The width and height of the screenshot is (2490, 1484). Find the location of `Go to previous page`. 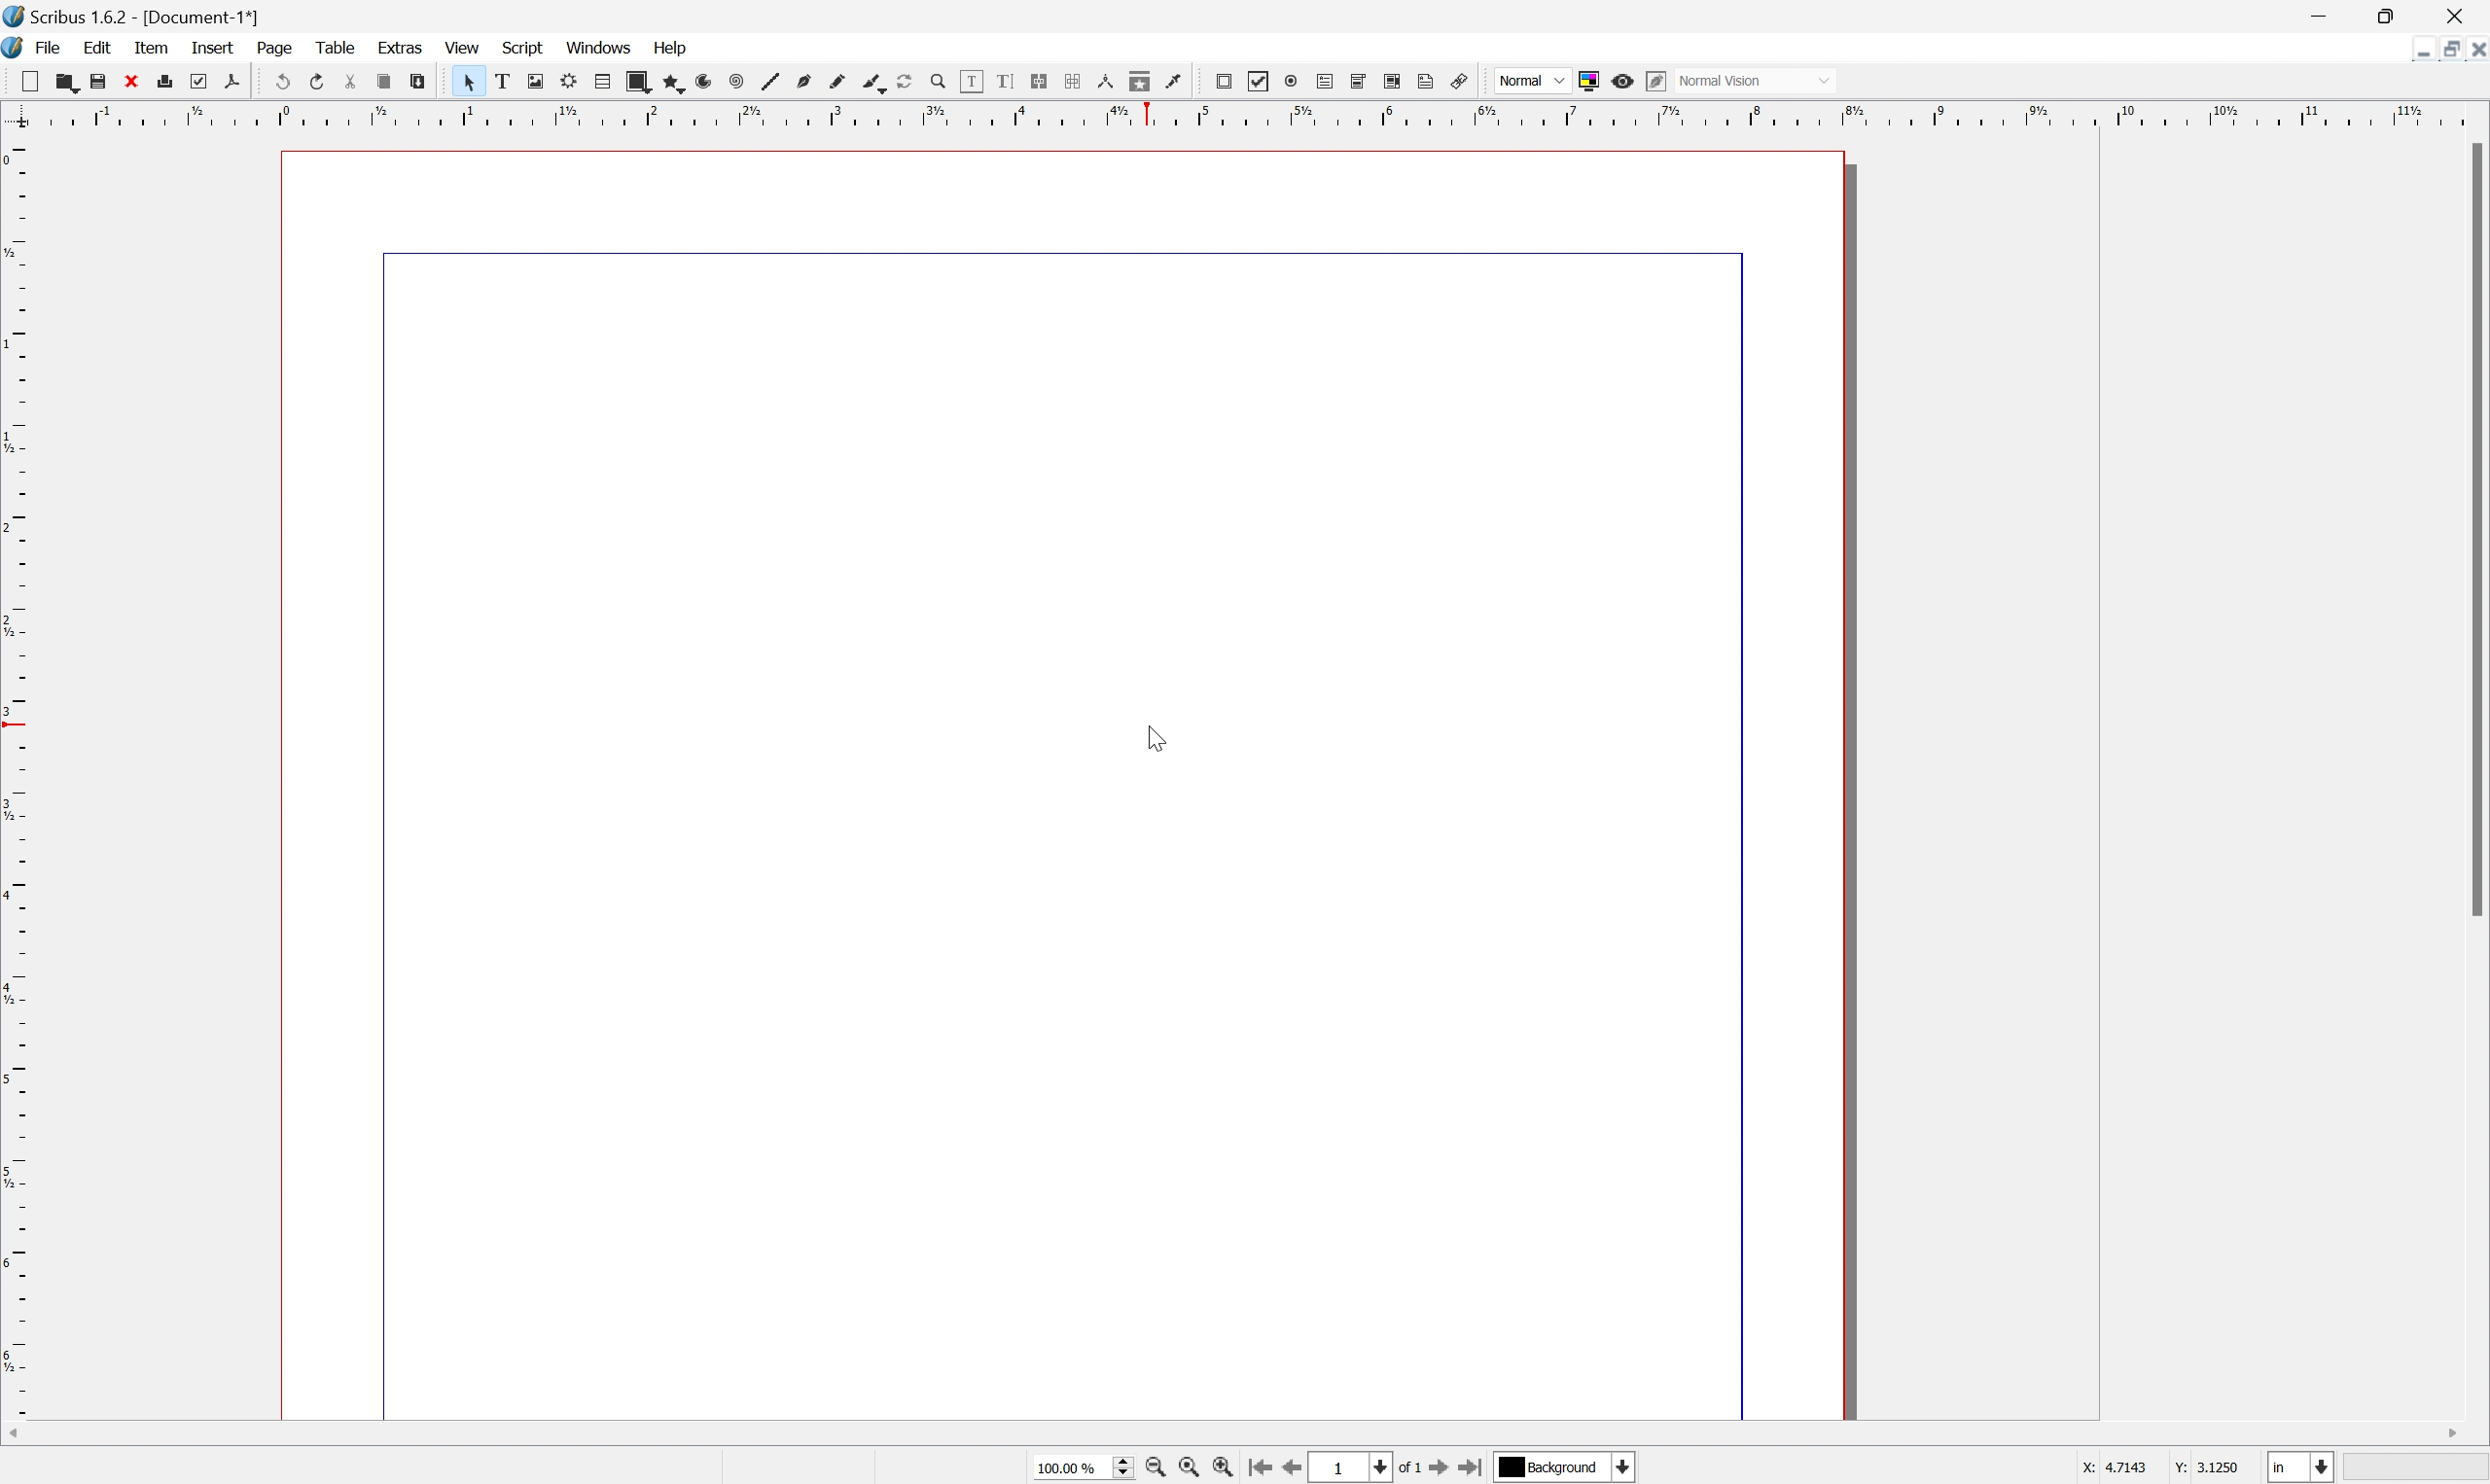

Go to previous page is located at coordinates (1293, 1469).